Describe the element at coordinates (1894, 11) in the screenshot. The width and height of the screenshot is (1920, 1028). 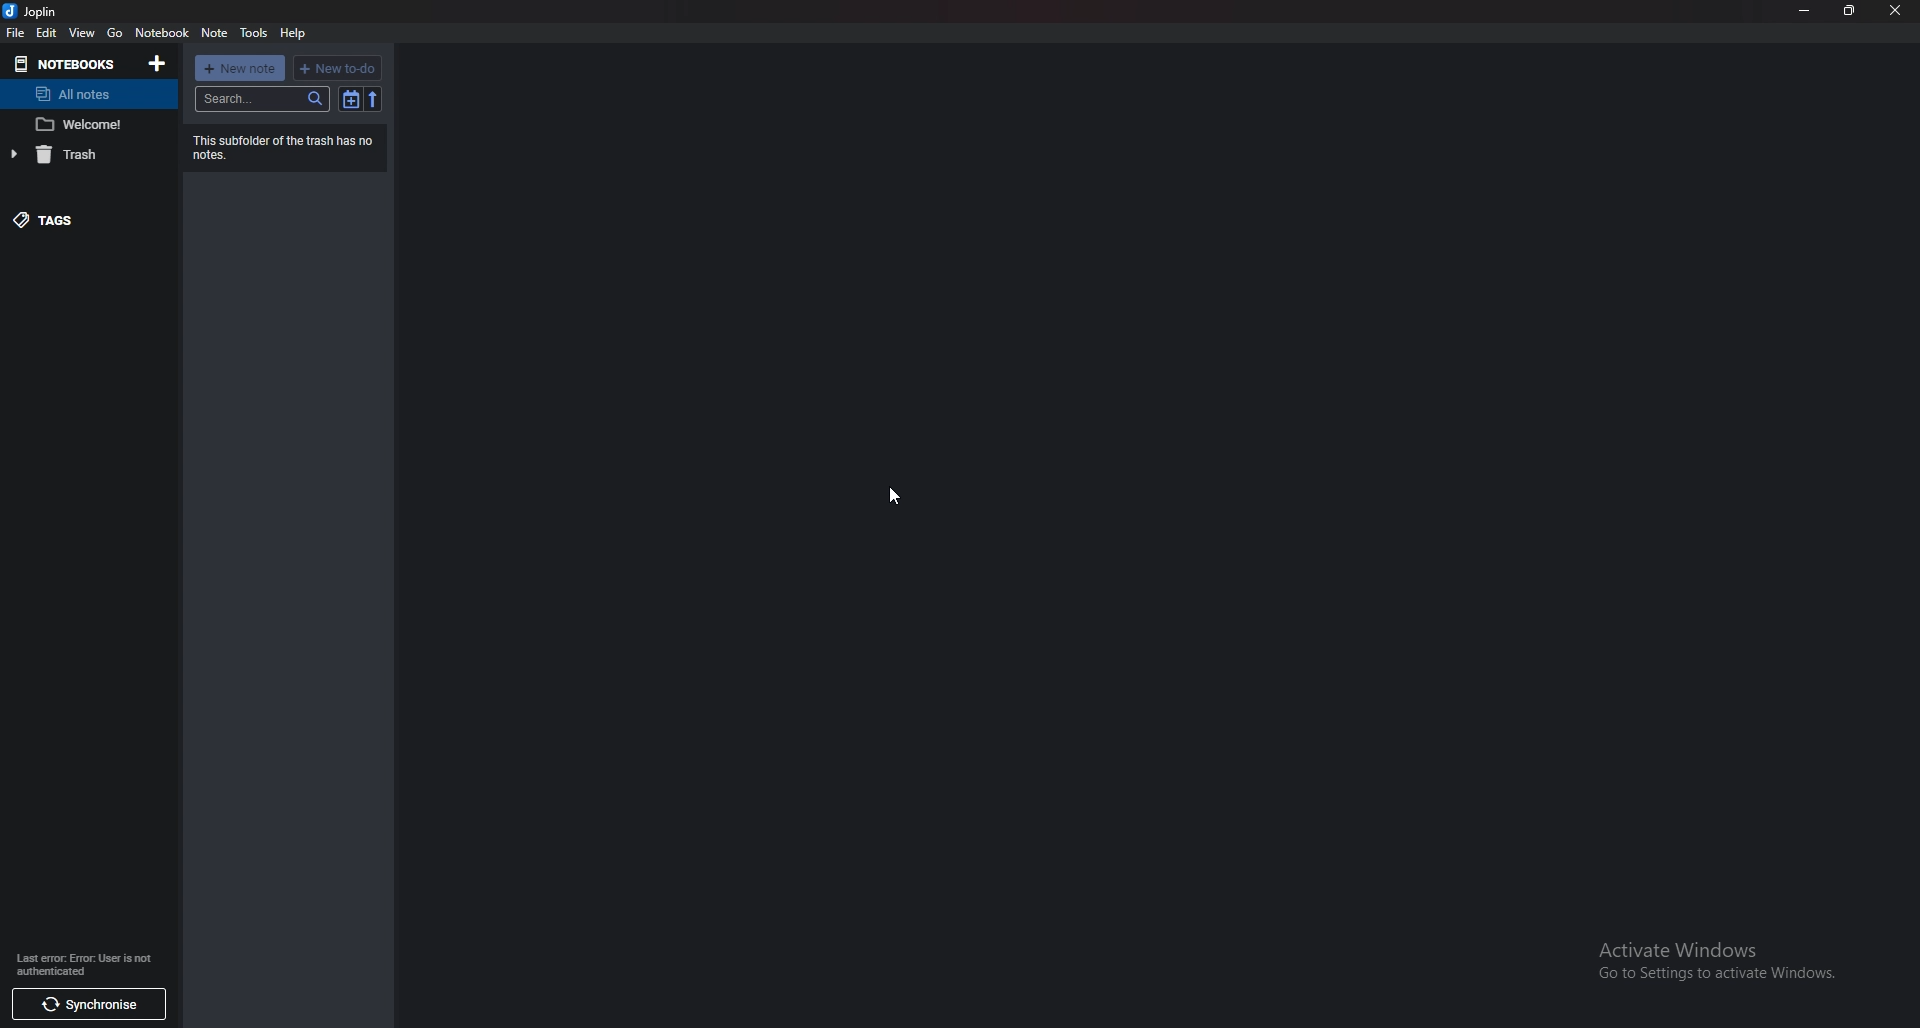
I see `close` at that location.